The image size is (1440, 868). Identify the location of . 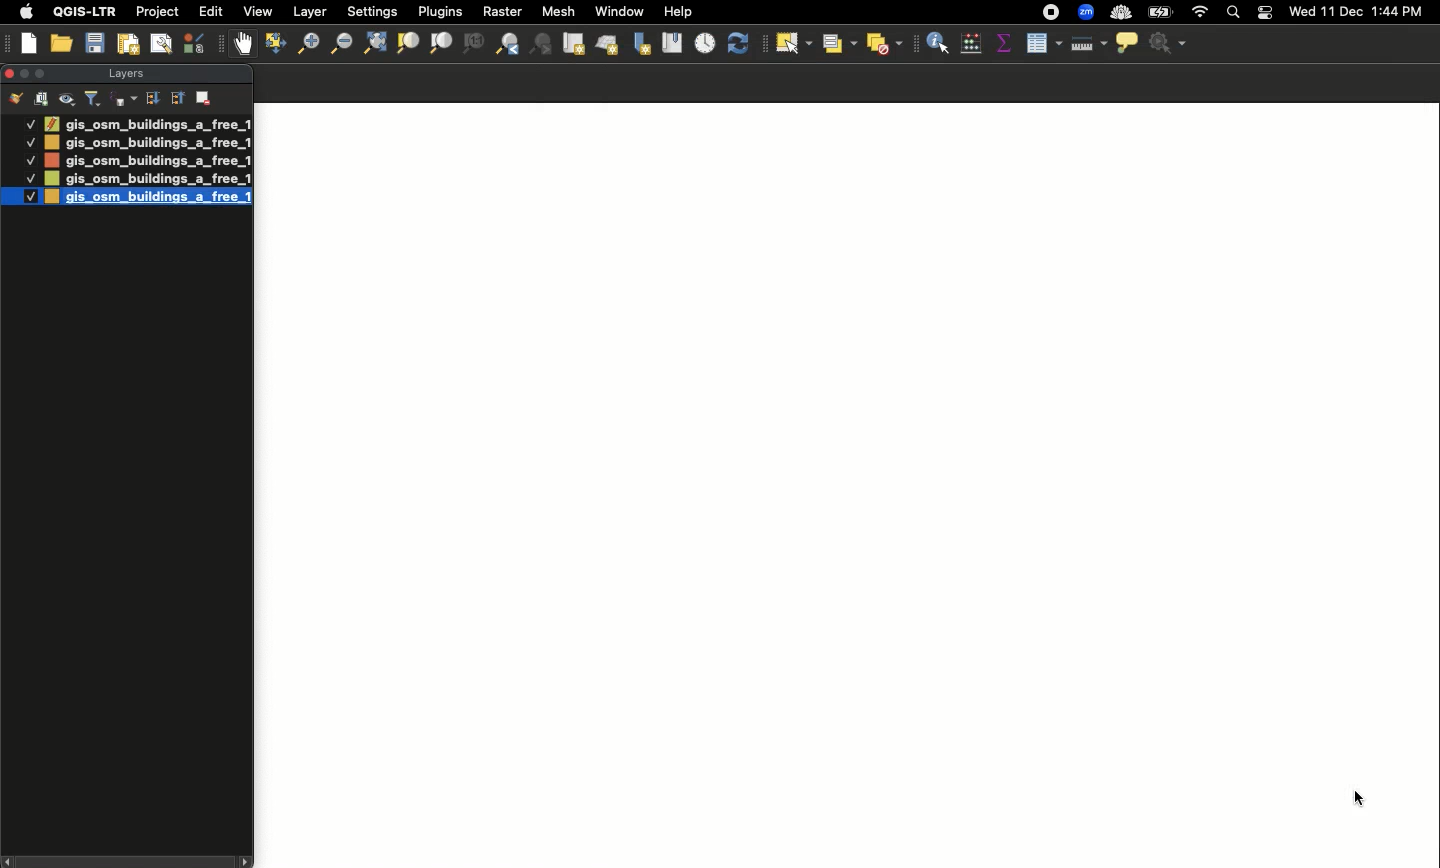
(1124, 14).